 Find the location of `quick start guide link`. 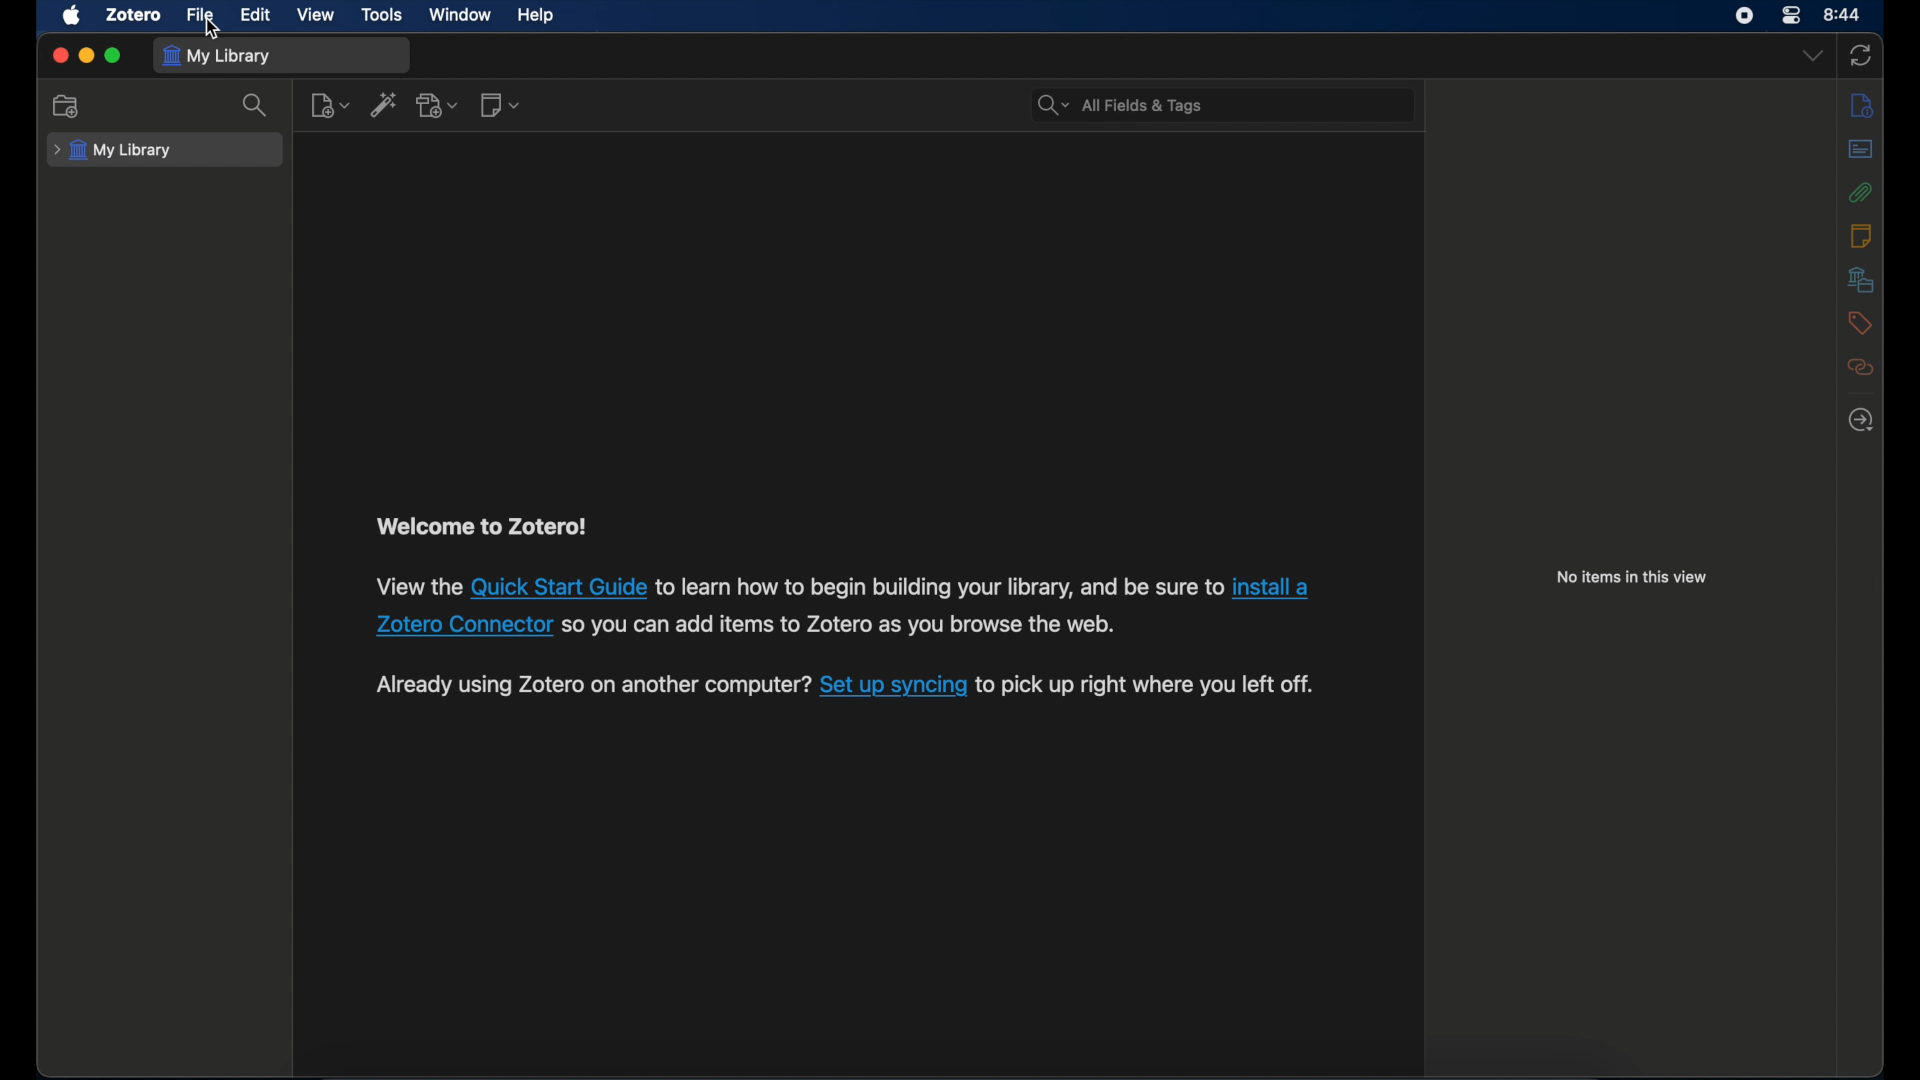

quick start guide link is located at coordinates (560, 586).